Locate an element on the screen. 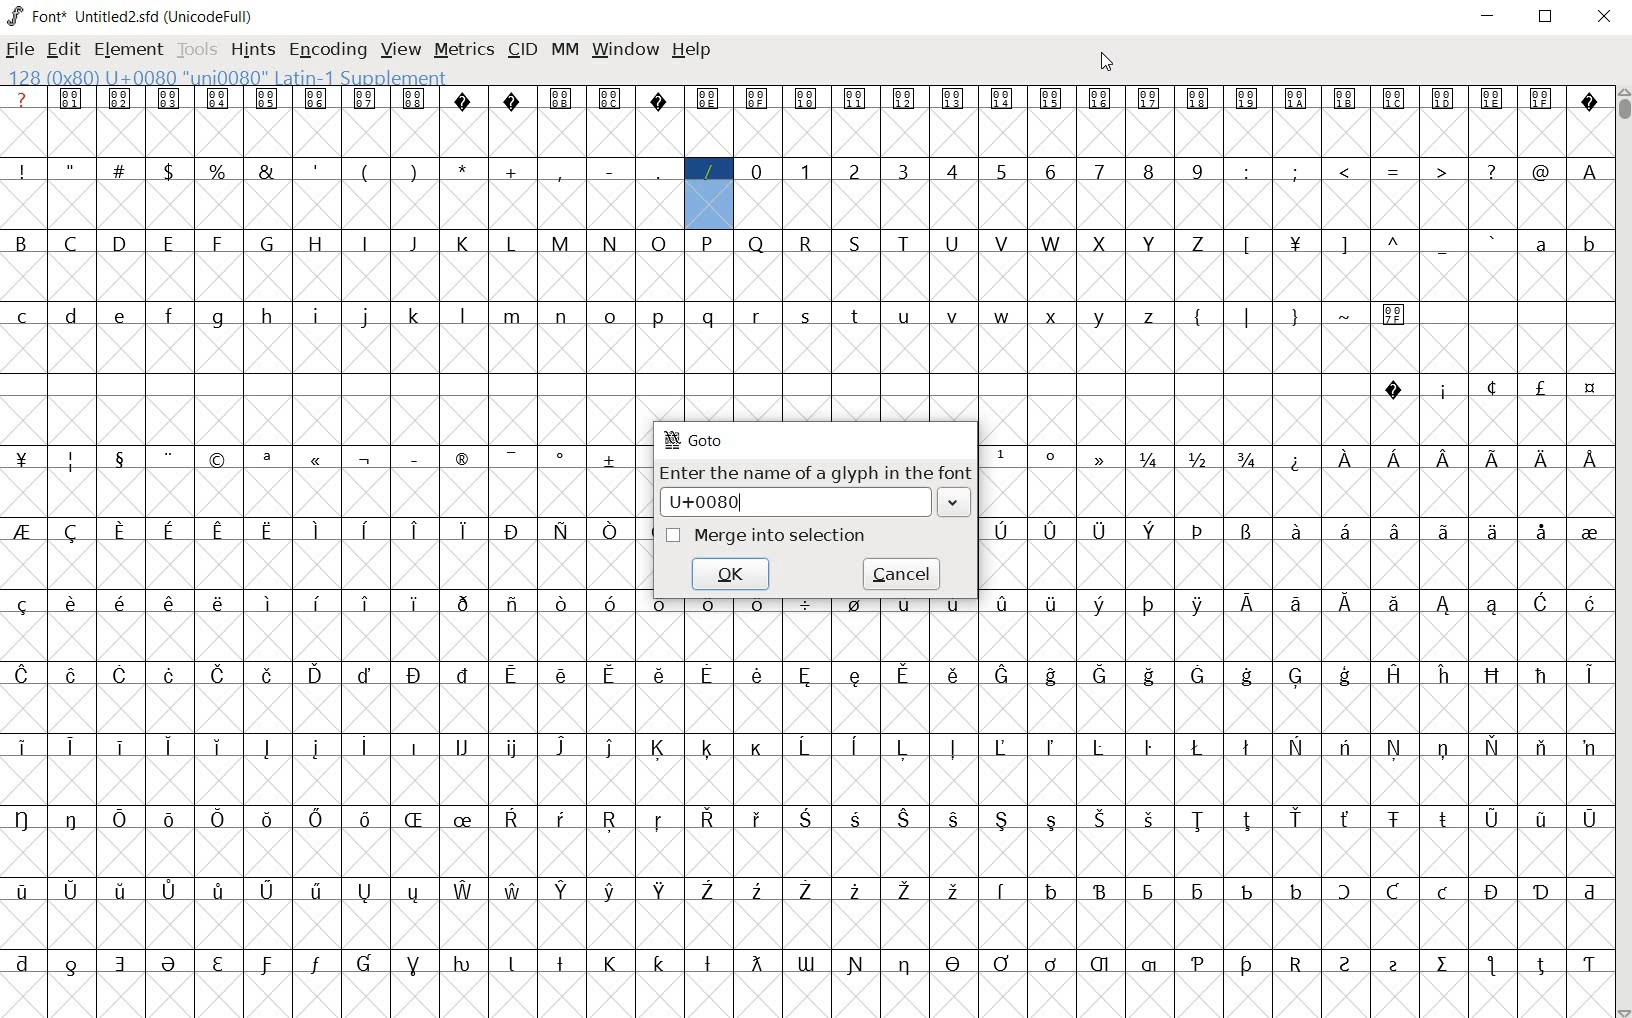  glyph is located at coordinates (366, 461).